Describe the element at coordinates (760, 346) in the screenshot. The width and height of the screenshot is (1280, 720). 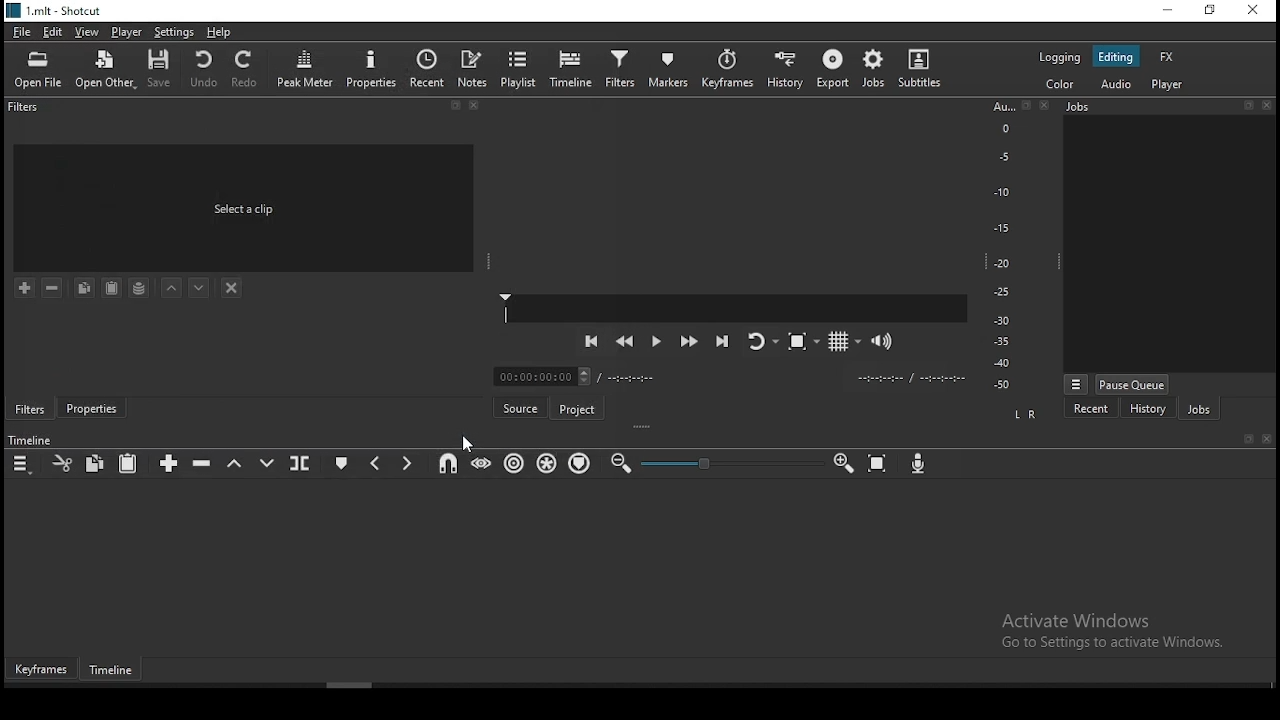
I see `toggle player after looping` at that location.